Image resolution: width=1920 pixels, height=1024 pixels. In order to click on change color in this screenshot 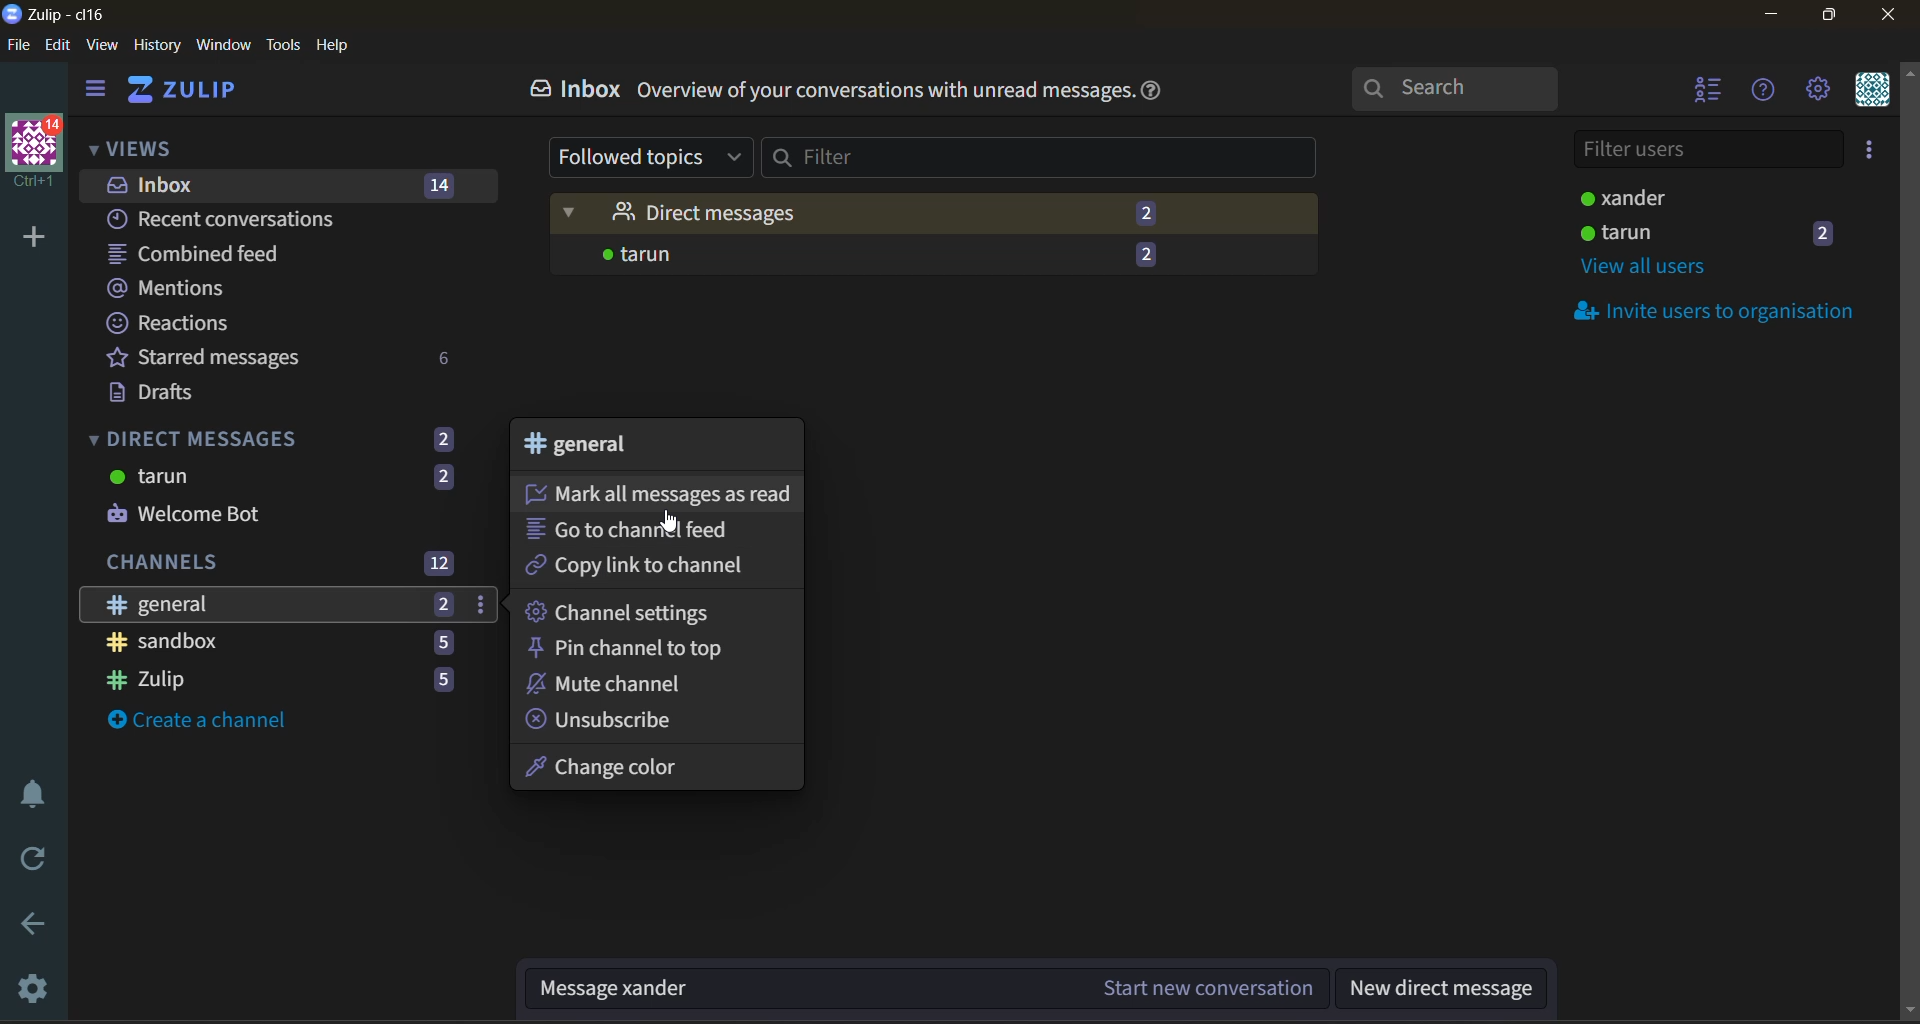, I will do `click(628, 768)`.